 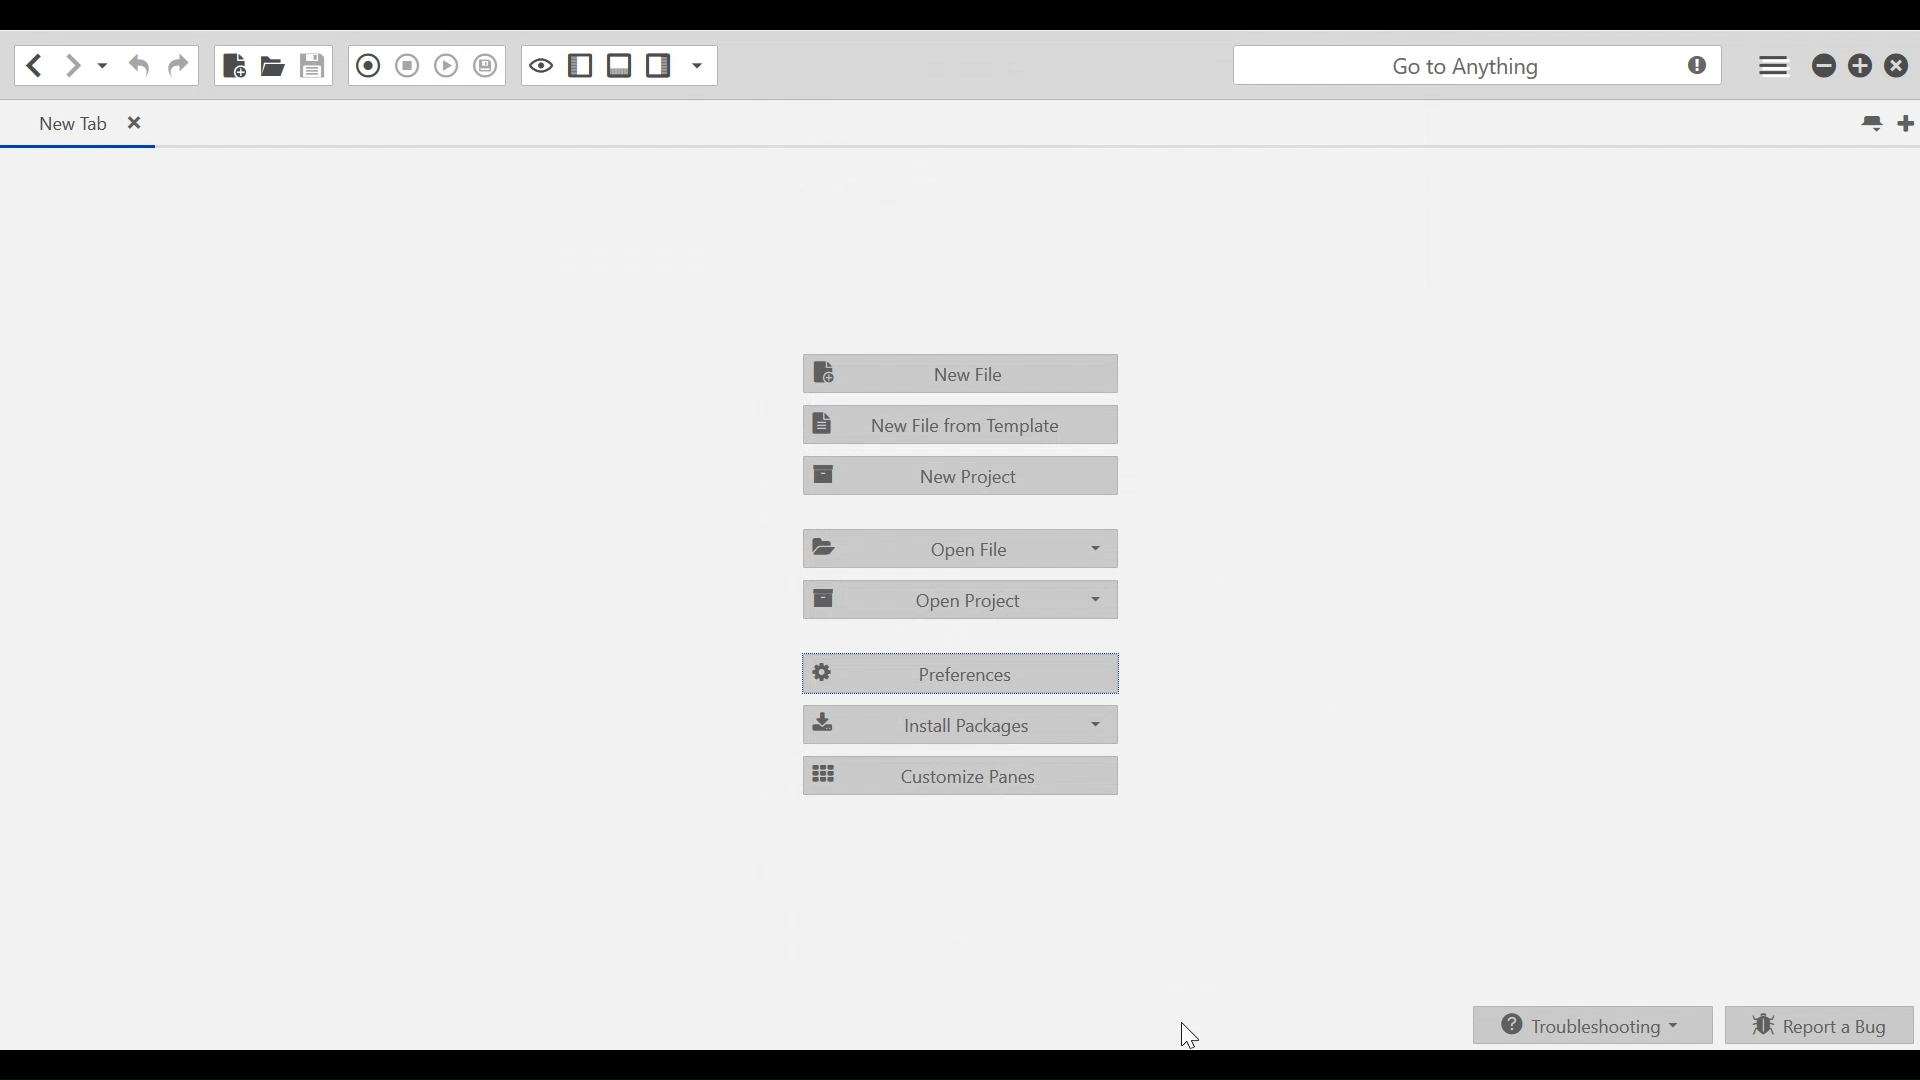 I want to click on Go forward one location, so click(x=69, y=67).